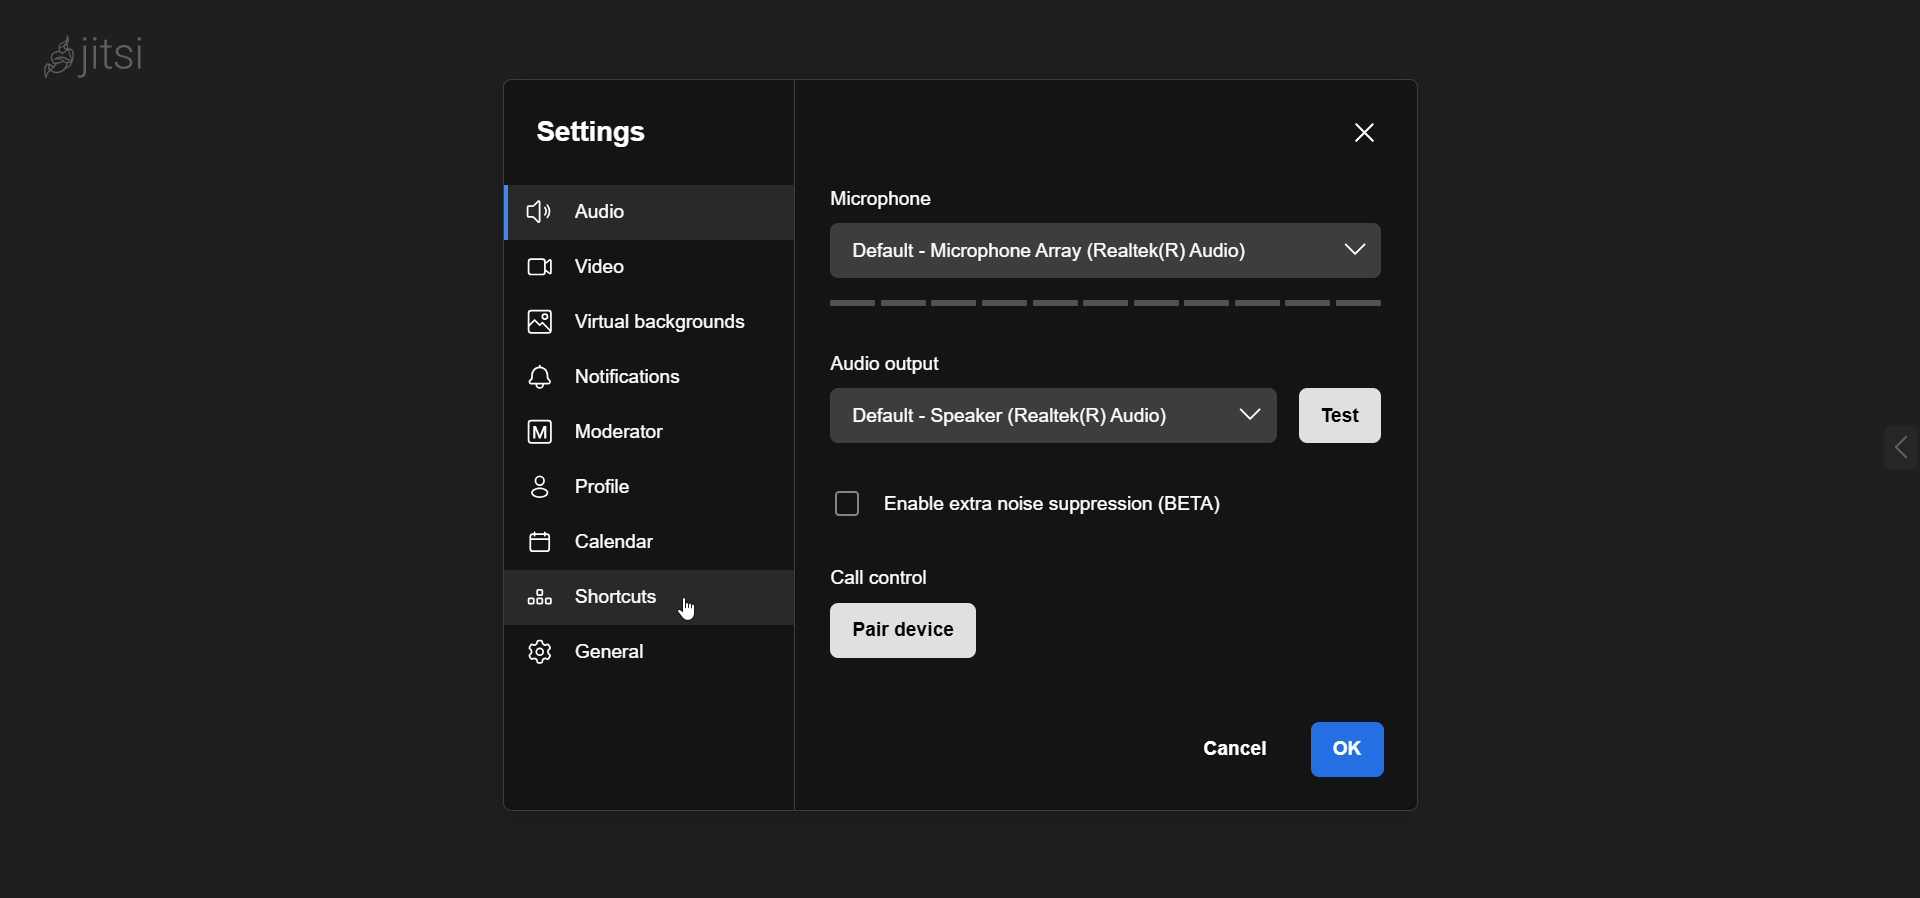  What do you see at coordinates (598, 540) in the screenshot?
I see `calendar` at bounding box center [598, 540].